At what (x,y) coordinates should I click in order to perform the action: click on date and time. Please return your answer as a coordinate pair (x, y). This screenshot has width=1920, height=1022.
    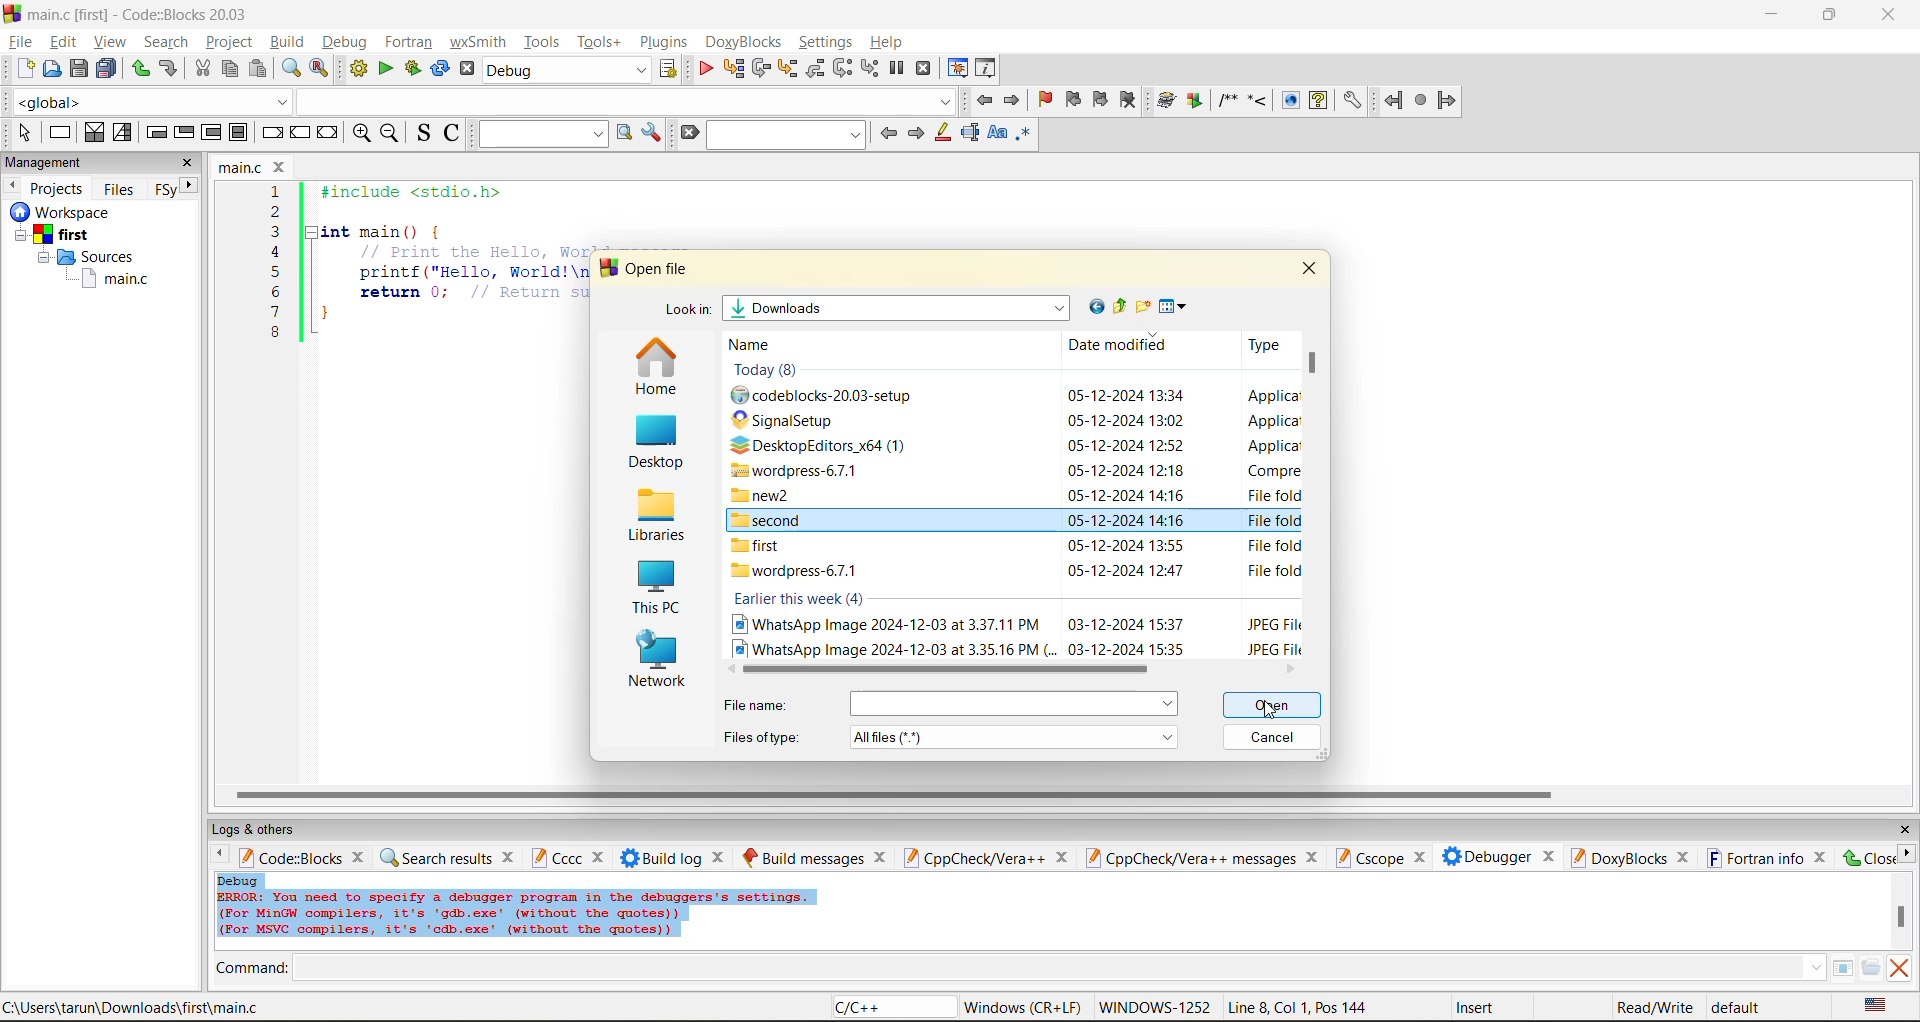
    Looking at the image, I should click on (1126, 497).